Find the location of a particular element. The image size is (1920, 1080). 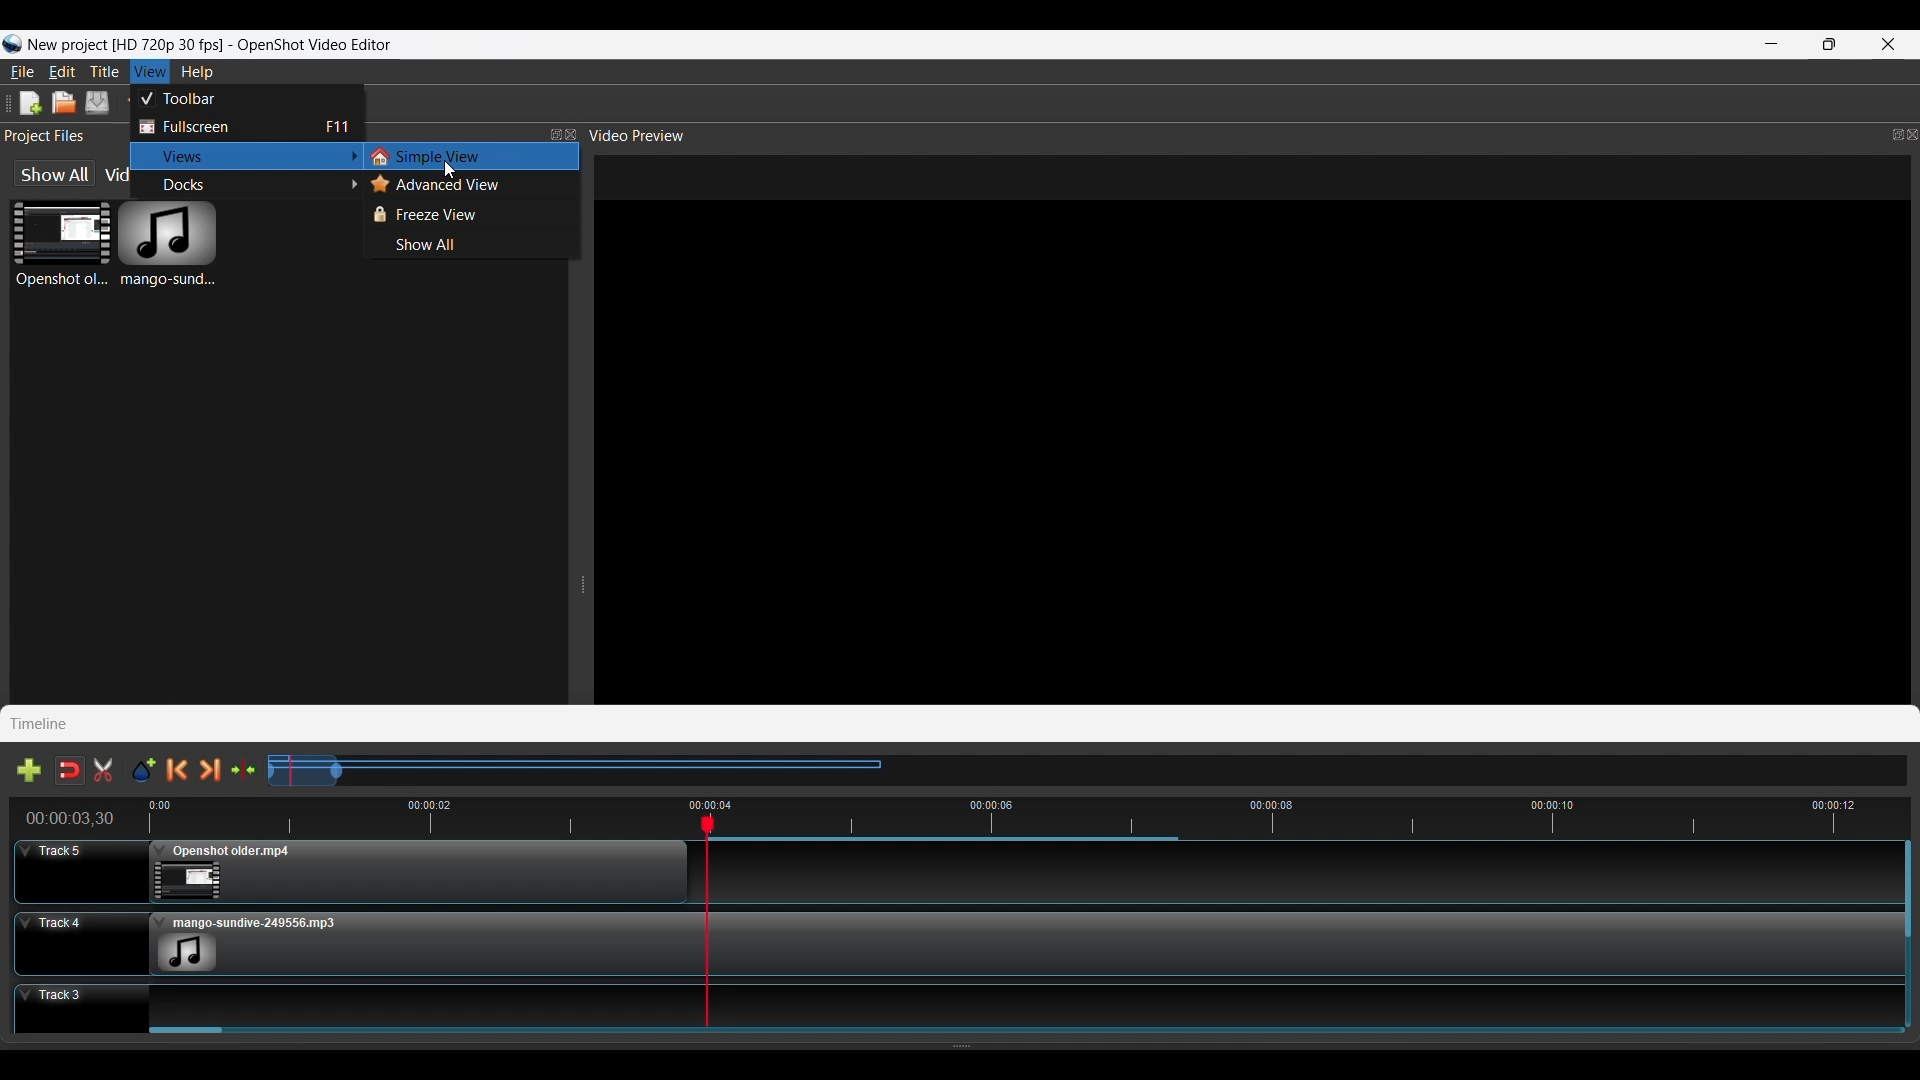

Slider is located at coordinates (1035, 1033).